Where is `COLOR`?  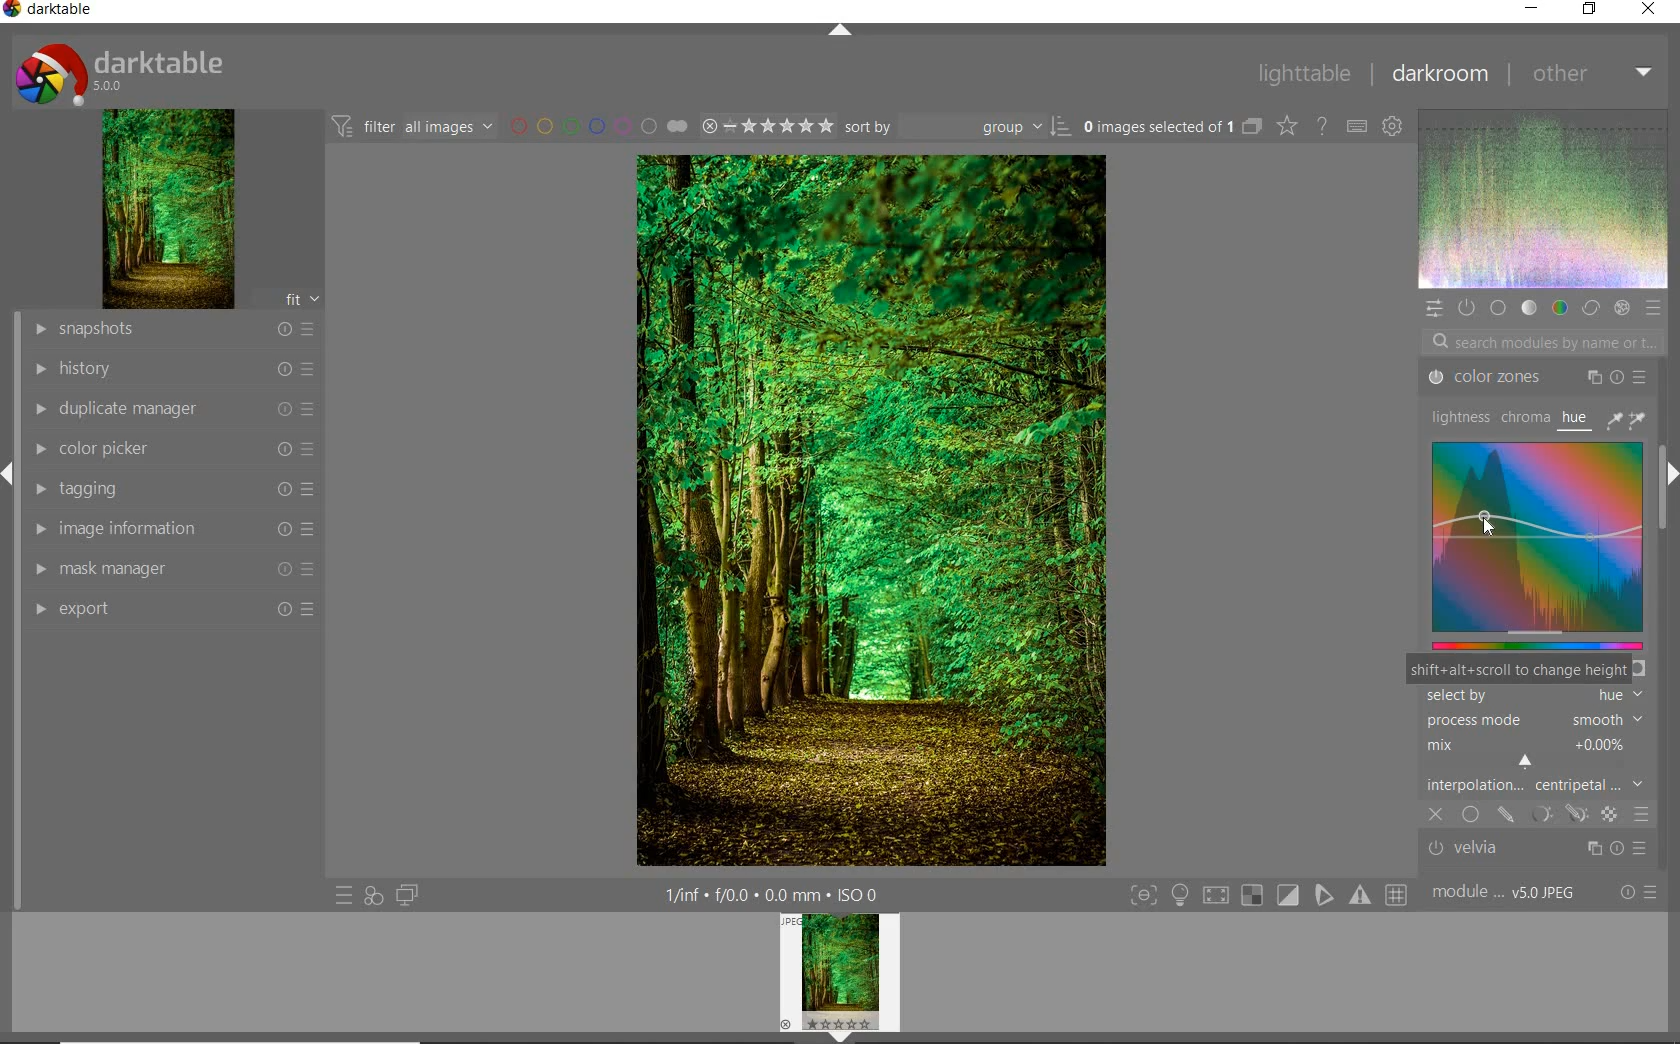
COLOR is located at coordinates (1562, 308).